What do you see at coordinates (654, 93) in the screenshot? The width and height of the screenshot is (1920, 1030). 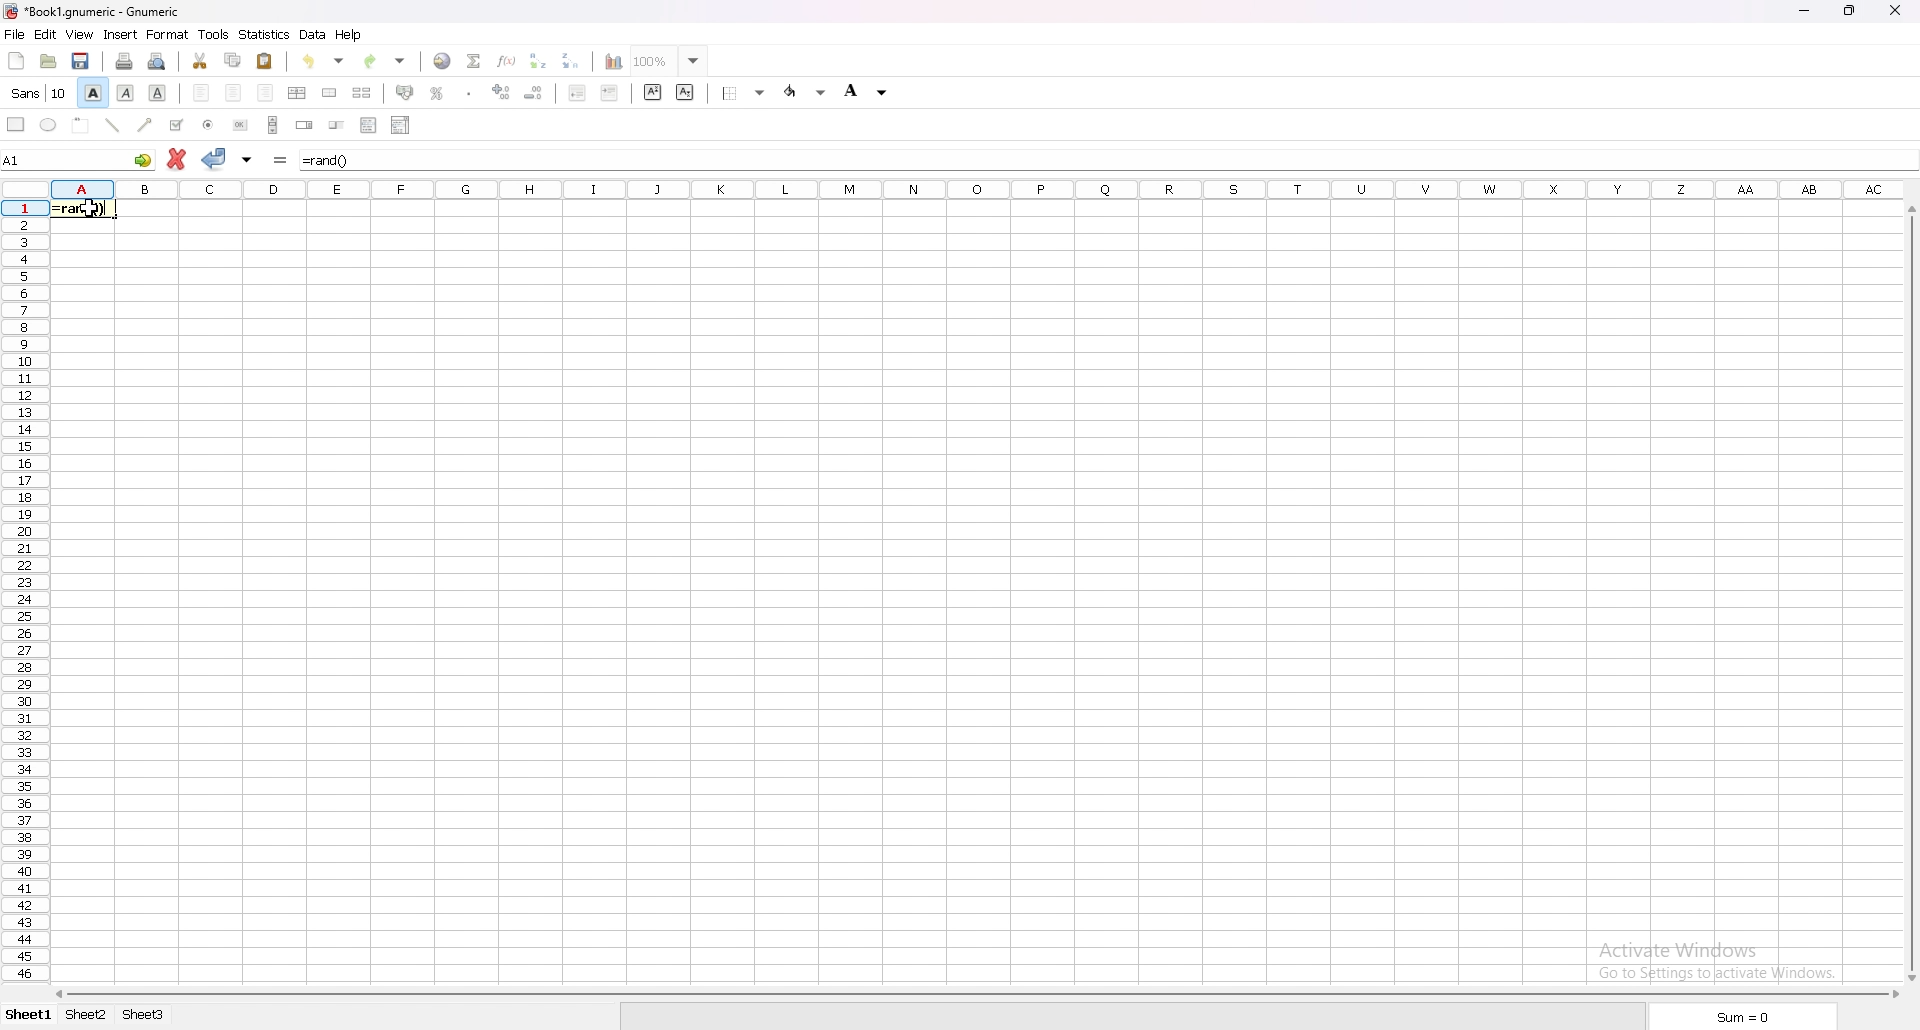 I see `superscript` at bounding box center [654, 93].